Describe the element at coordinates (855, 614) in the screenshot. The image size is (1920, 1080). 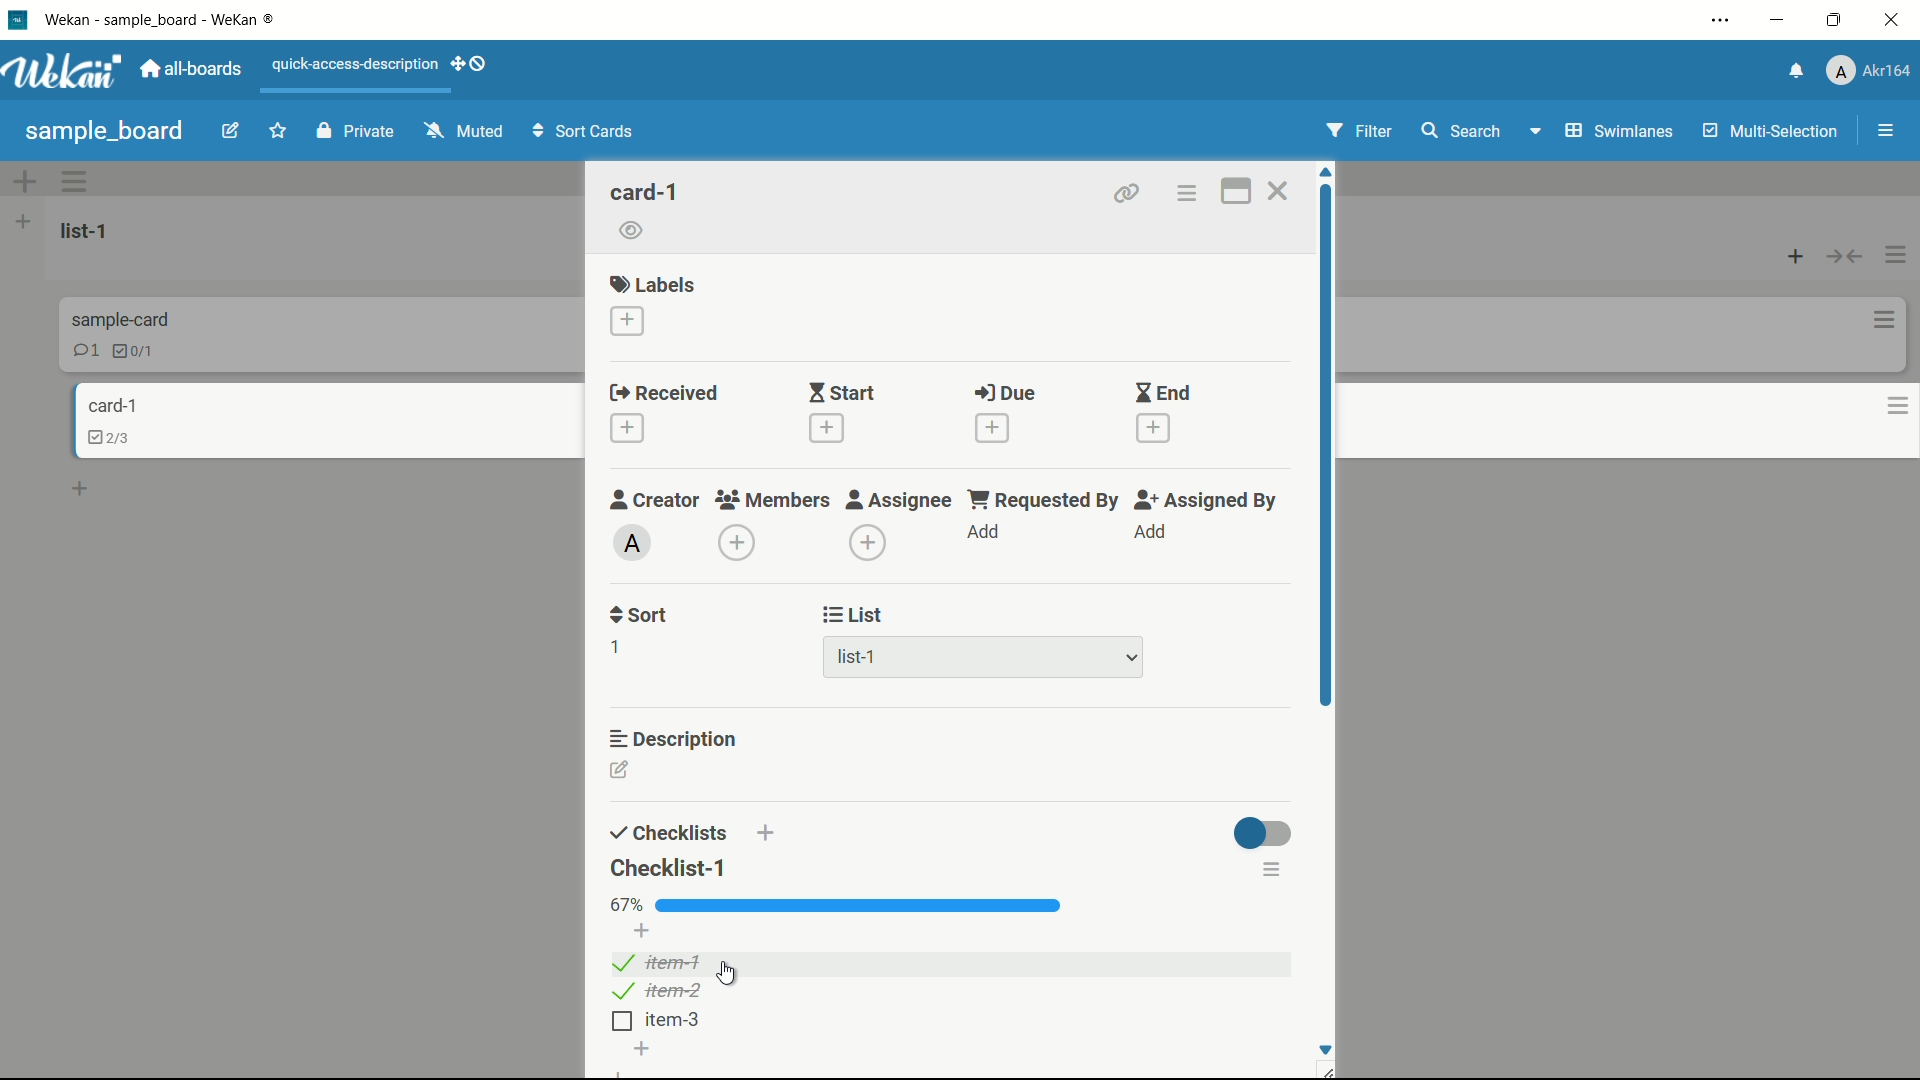
I see `list` at that location.